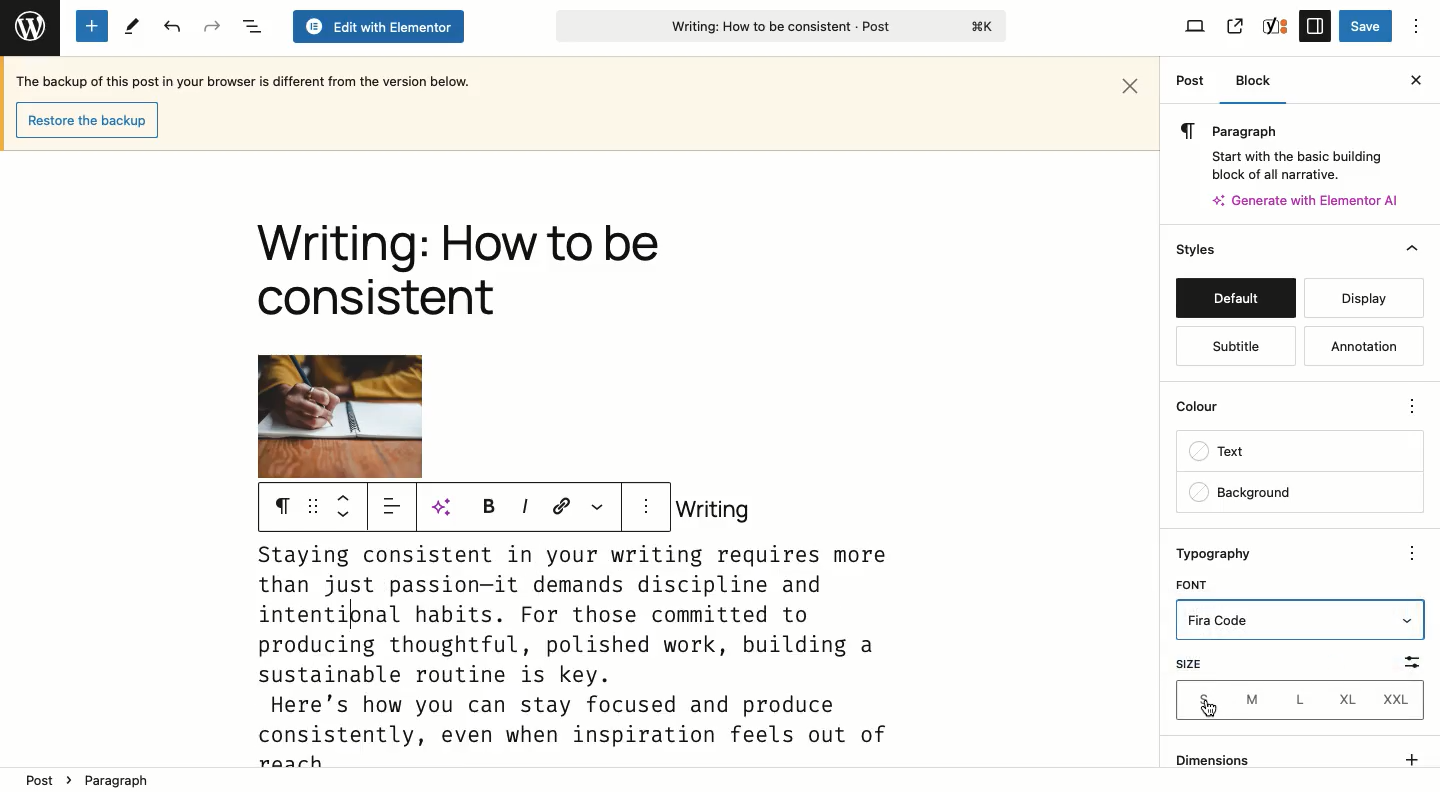 This screenshot has width=1440, height=792. Describe the element at coordinates (1214, 711) in the screenshot. I see `Cursor` at that location.